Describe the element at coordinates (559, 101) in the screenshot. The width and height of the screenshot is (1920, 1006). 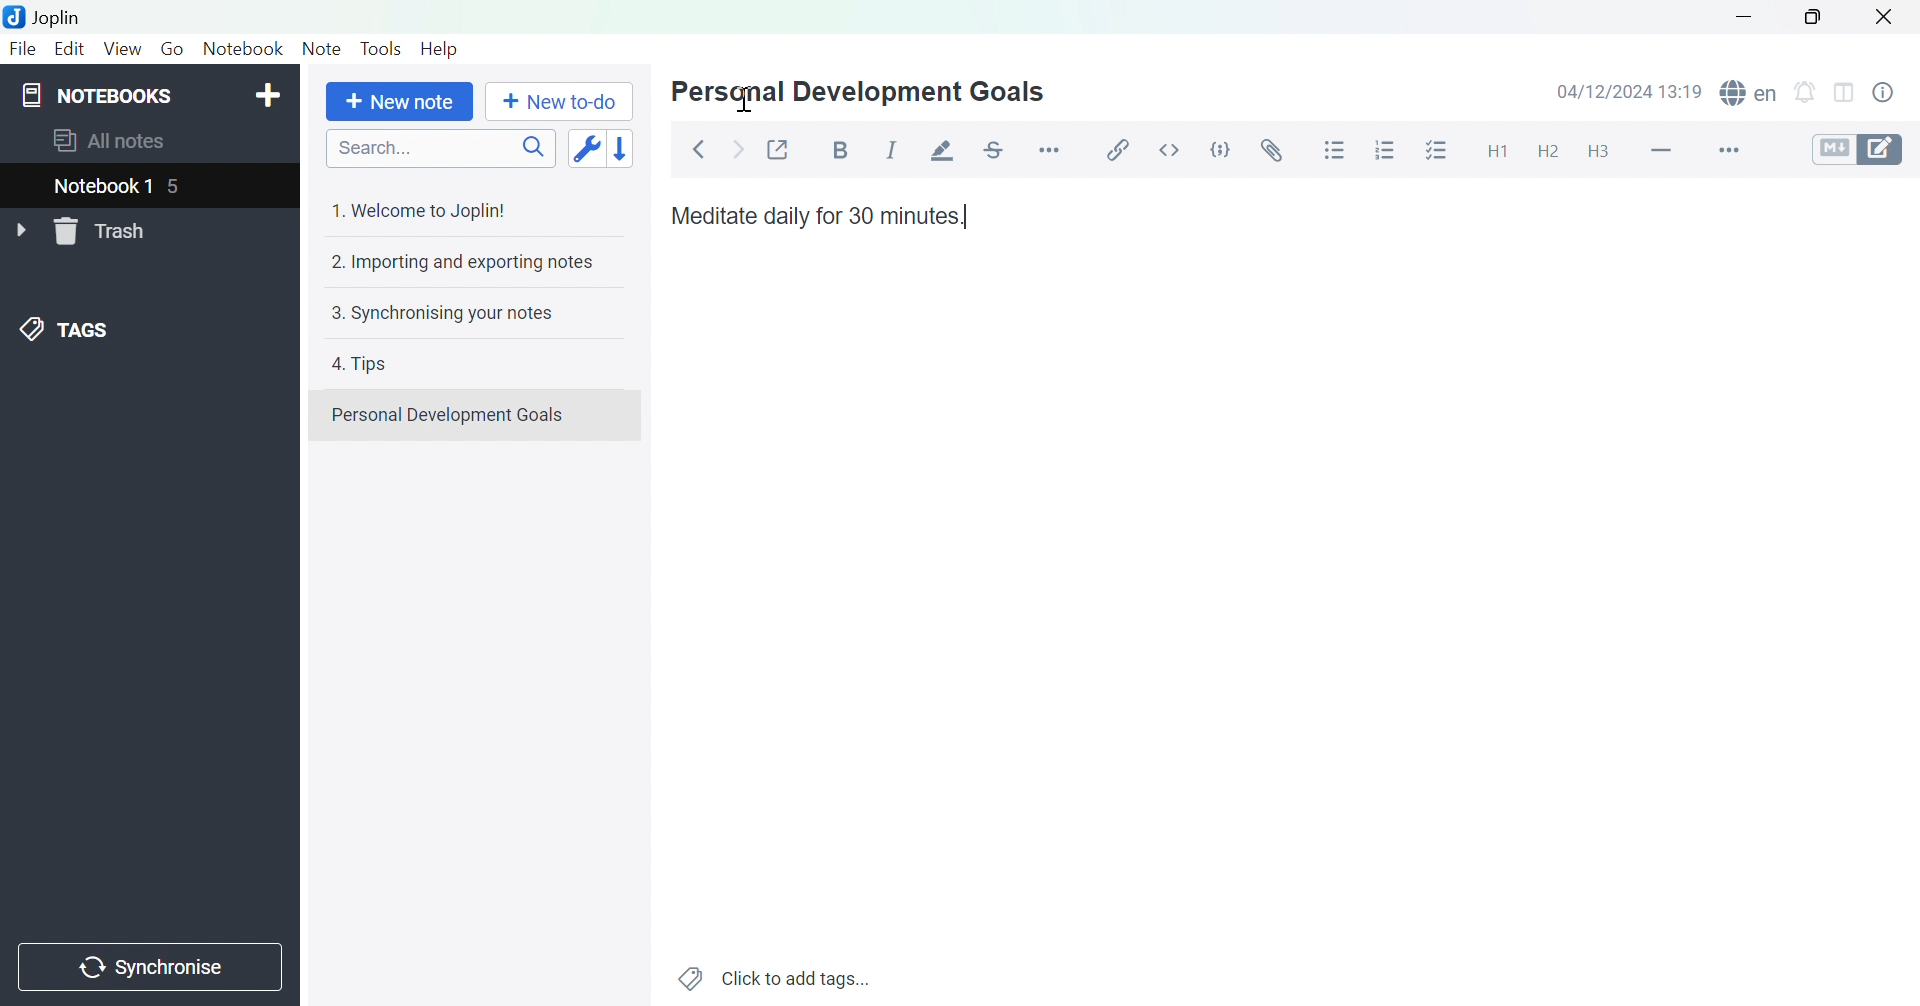
I see `New to-do` at that location.